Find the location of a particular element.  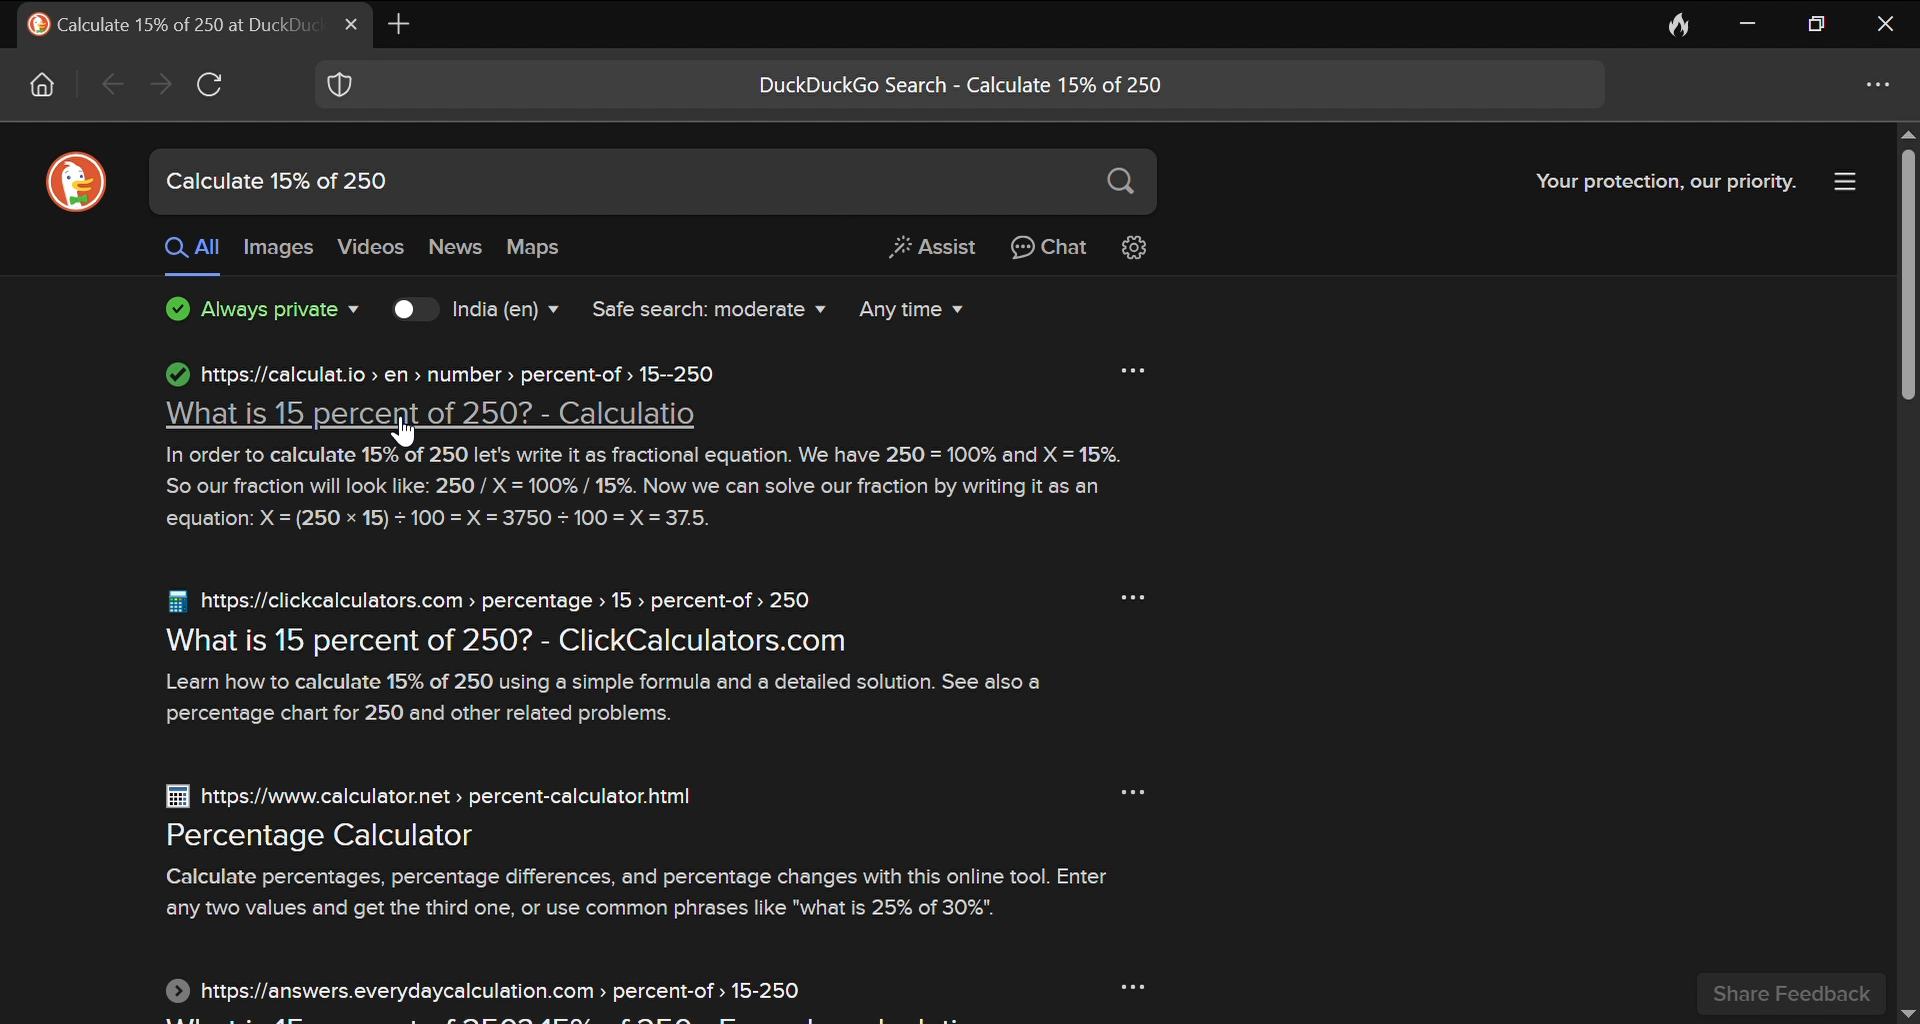

Home is located at coordinates (45, 85).